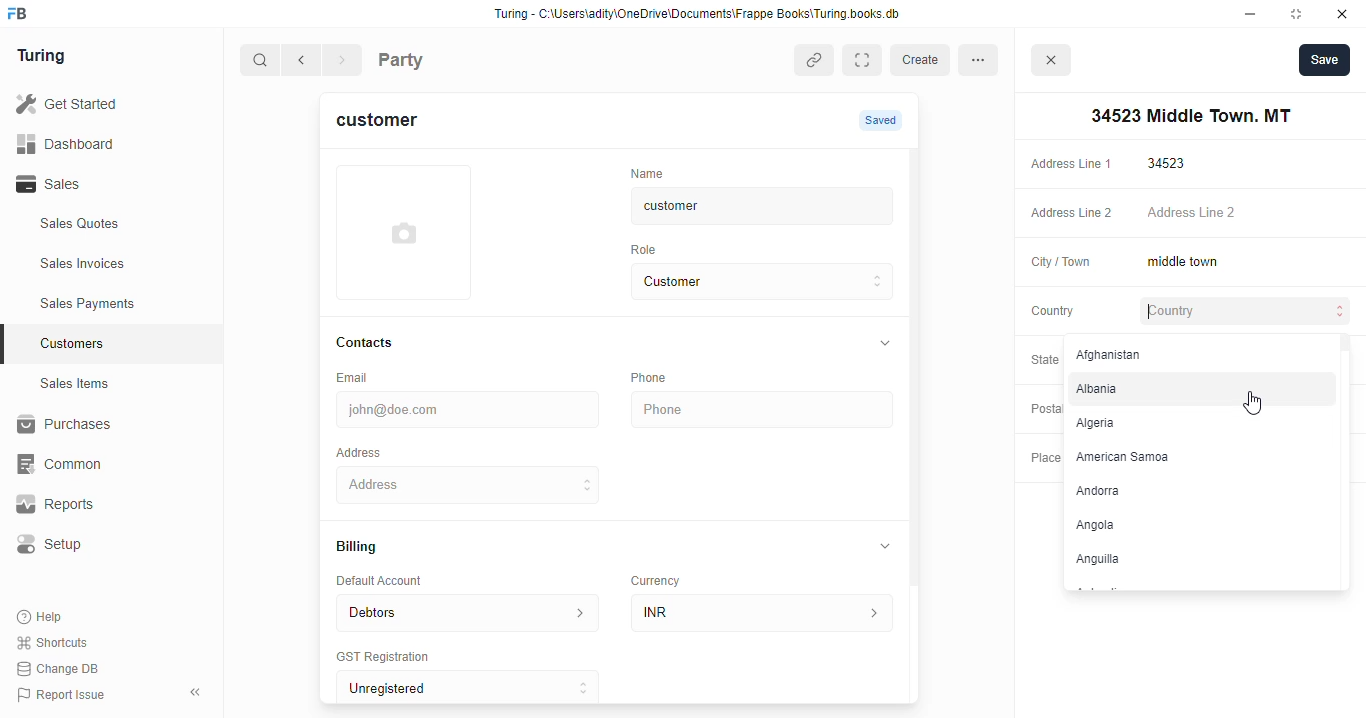 Image resolution: width=1366 pixels, height=718 pixels. What do you see at coordinates (703, 16) in the screenshot?
I see `Turing - C:\Users\adity\OneDrive\Documents\Frappe Books\Turing books. db` at bounding box center [703, 16].